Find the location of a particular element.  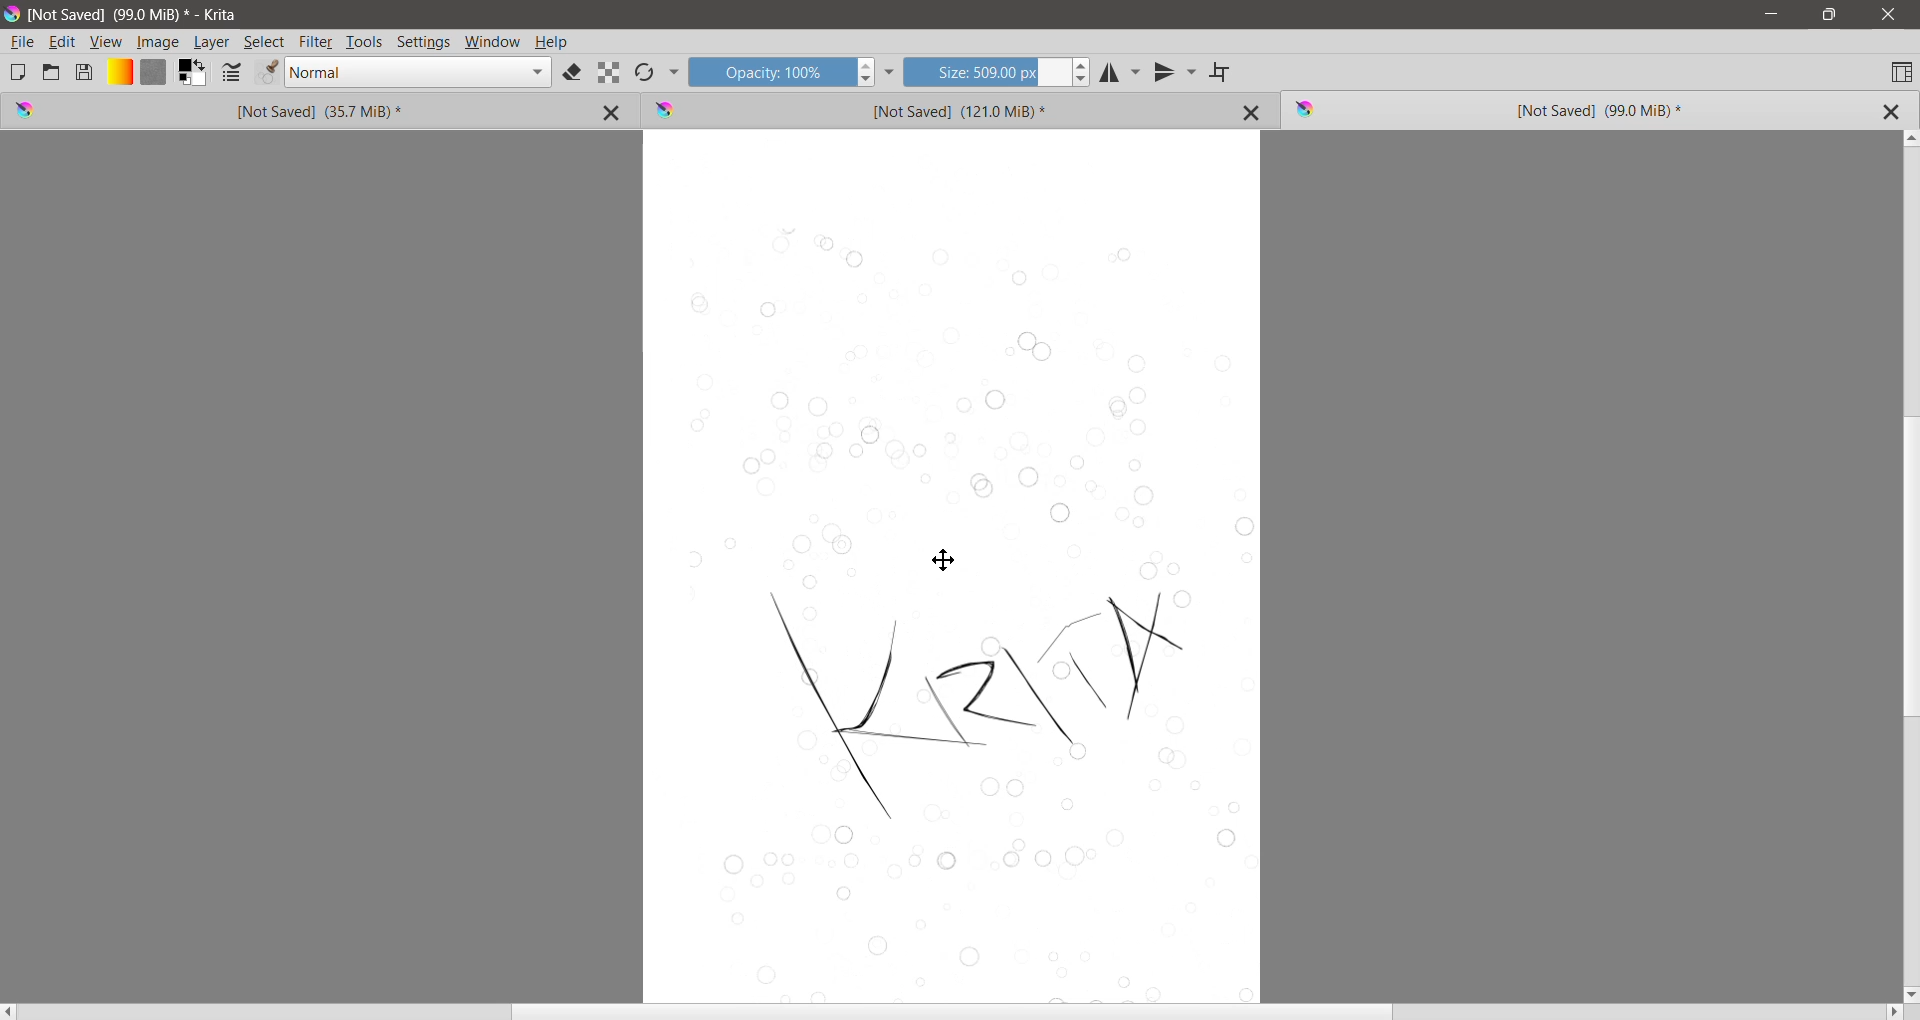

Close Tab is located at coordinates (614, 111).